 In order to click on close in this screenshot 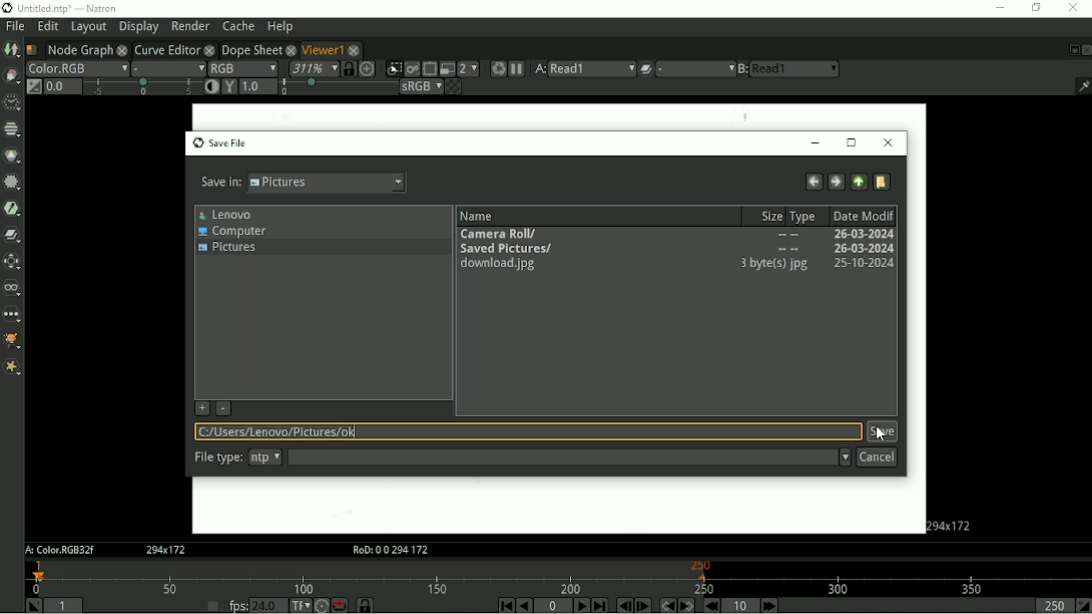, I will do `click(355, 51)`.